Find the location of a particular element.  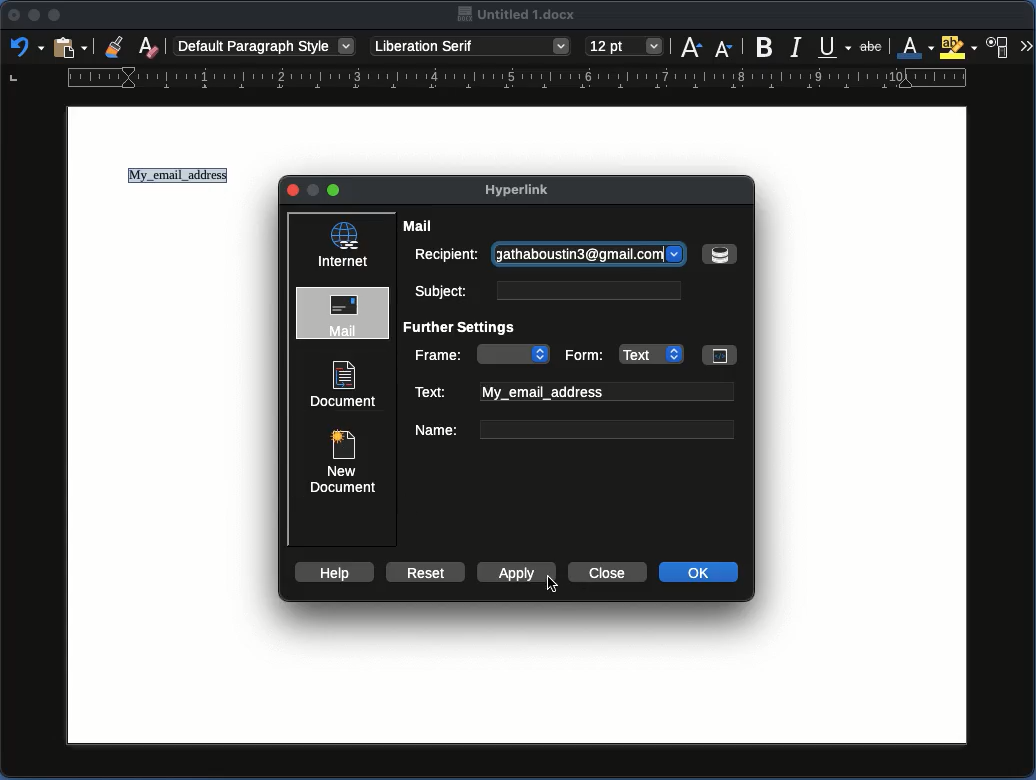

Help is located at coordinates (333, 572).